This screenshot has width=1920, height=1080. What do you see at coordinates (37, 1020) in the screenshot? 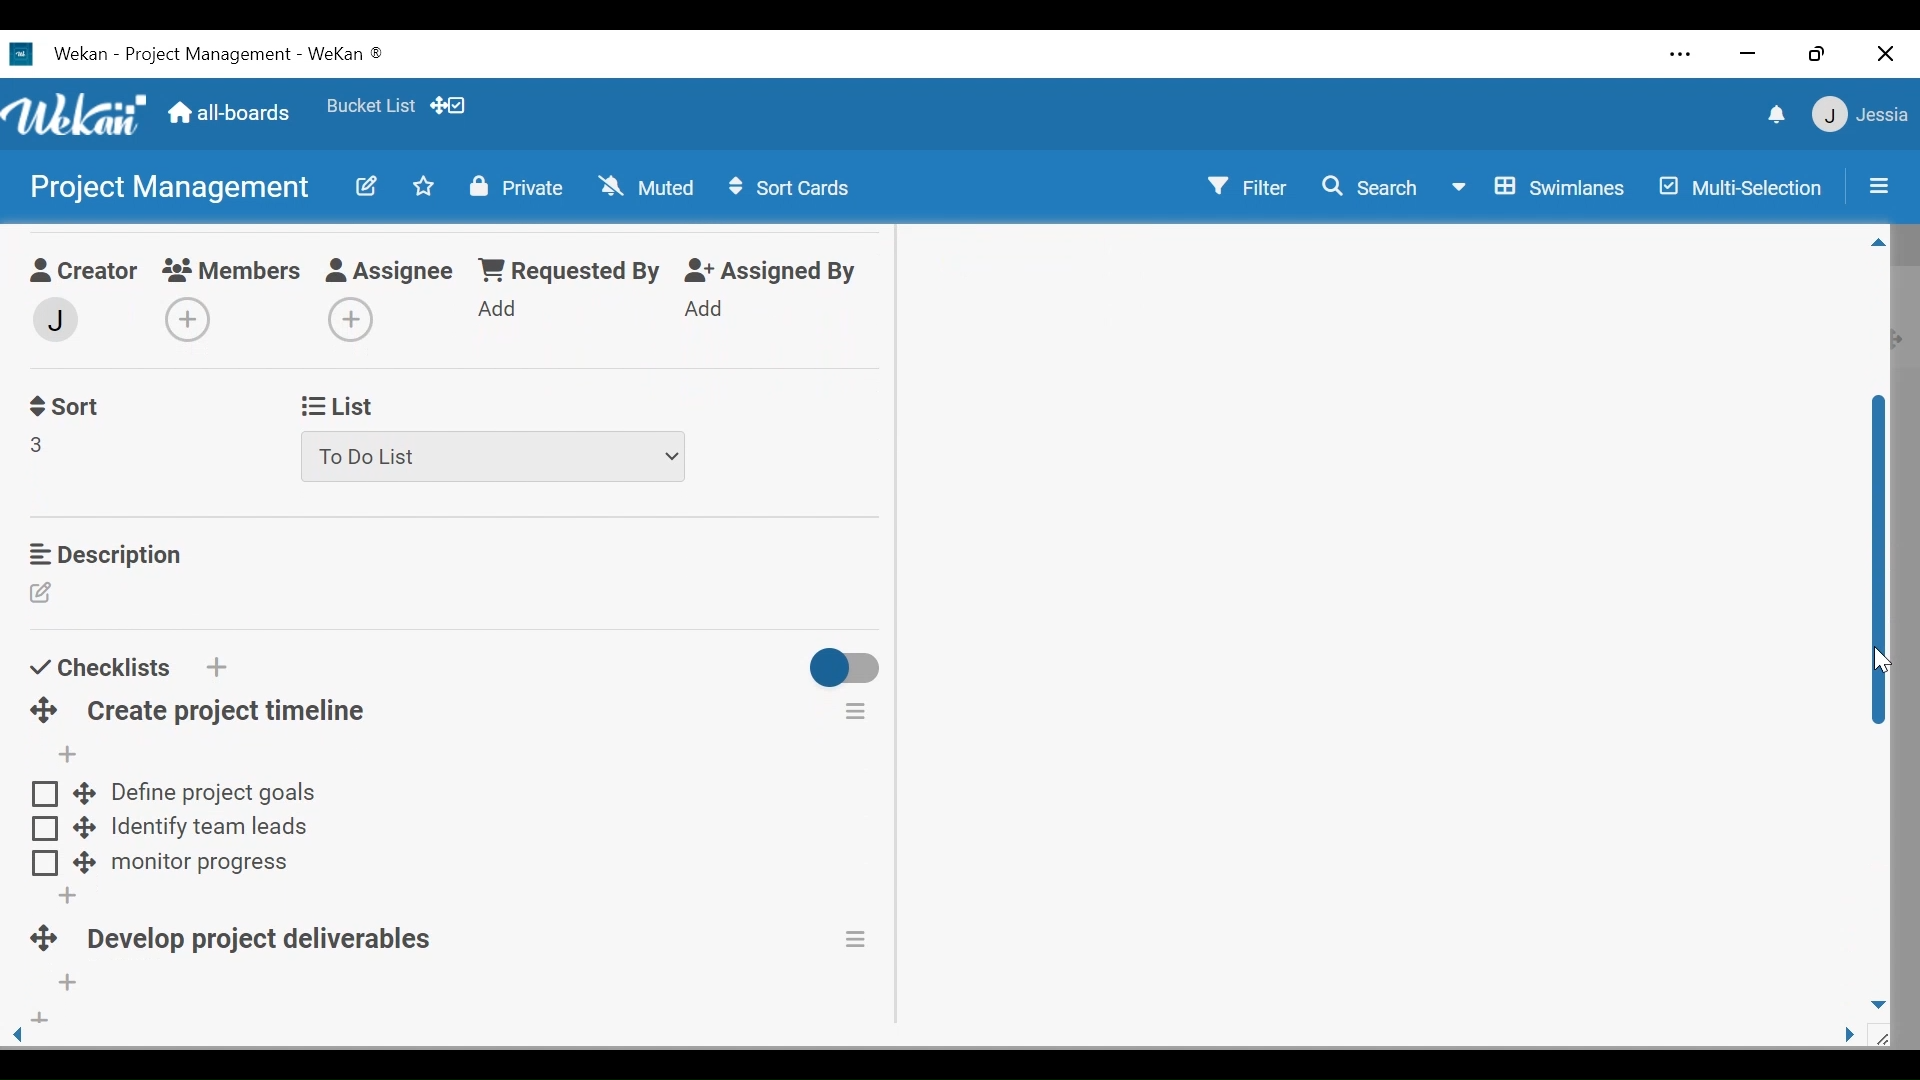
I see `add` at bounding box center [37, 1020].